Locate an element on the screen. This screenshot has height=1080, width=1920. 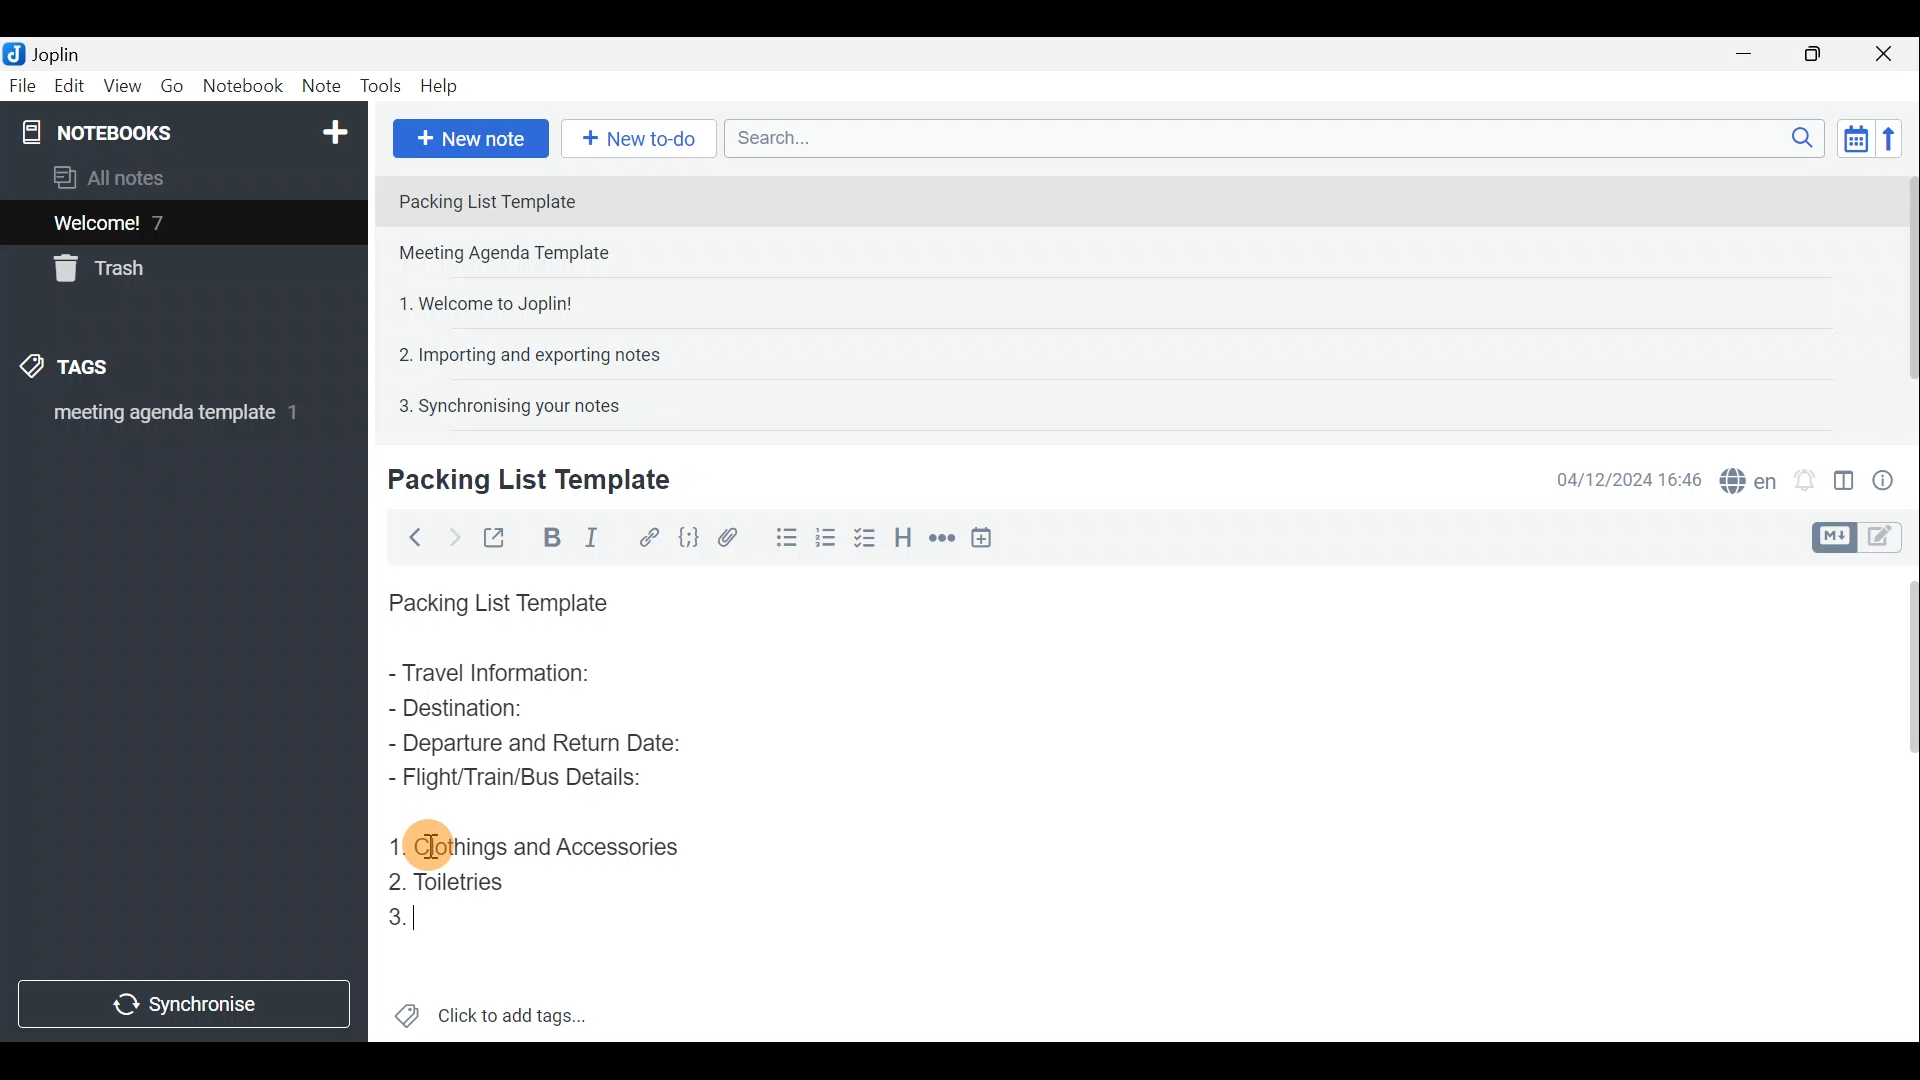
Help is located at coordinates (442, 88).